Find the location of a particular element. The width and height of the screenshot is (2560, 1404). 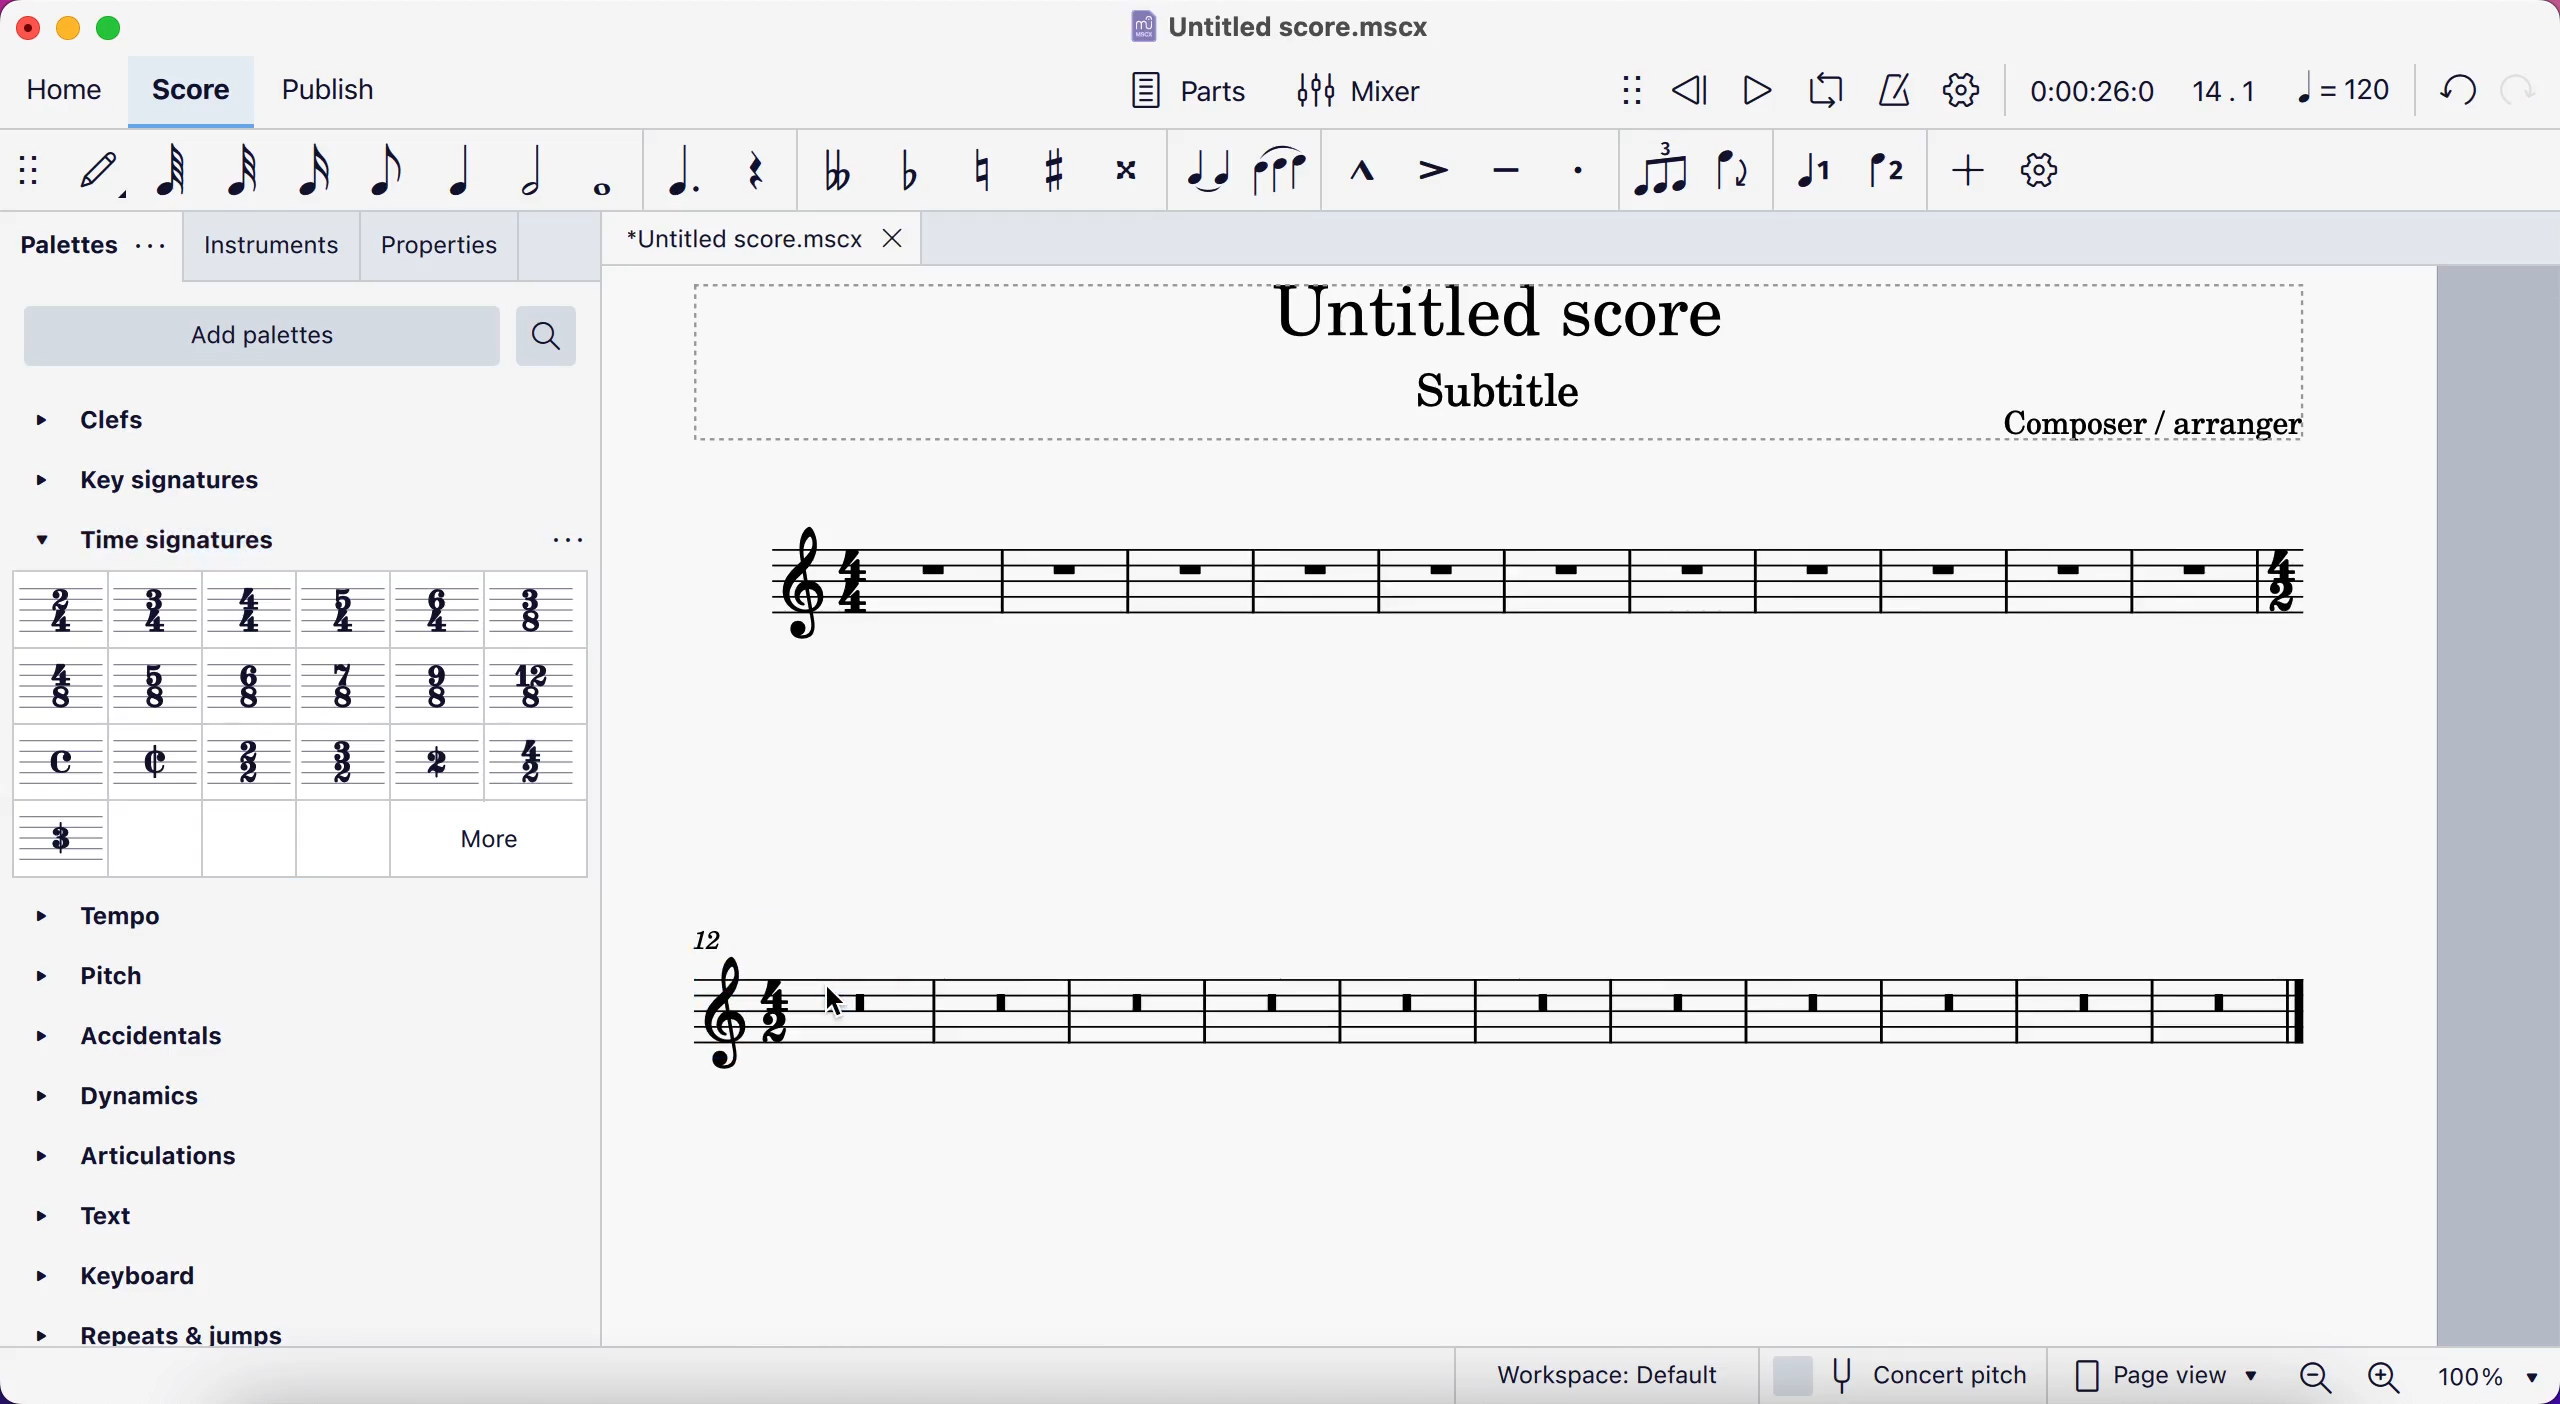

voice 1 is located at coordinates (1810, 170).